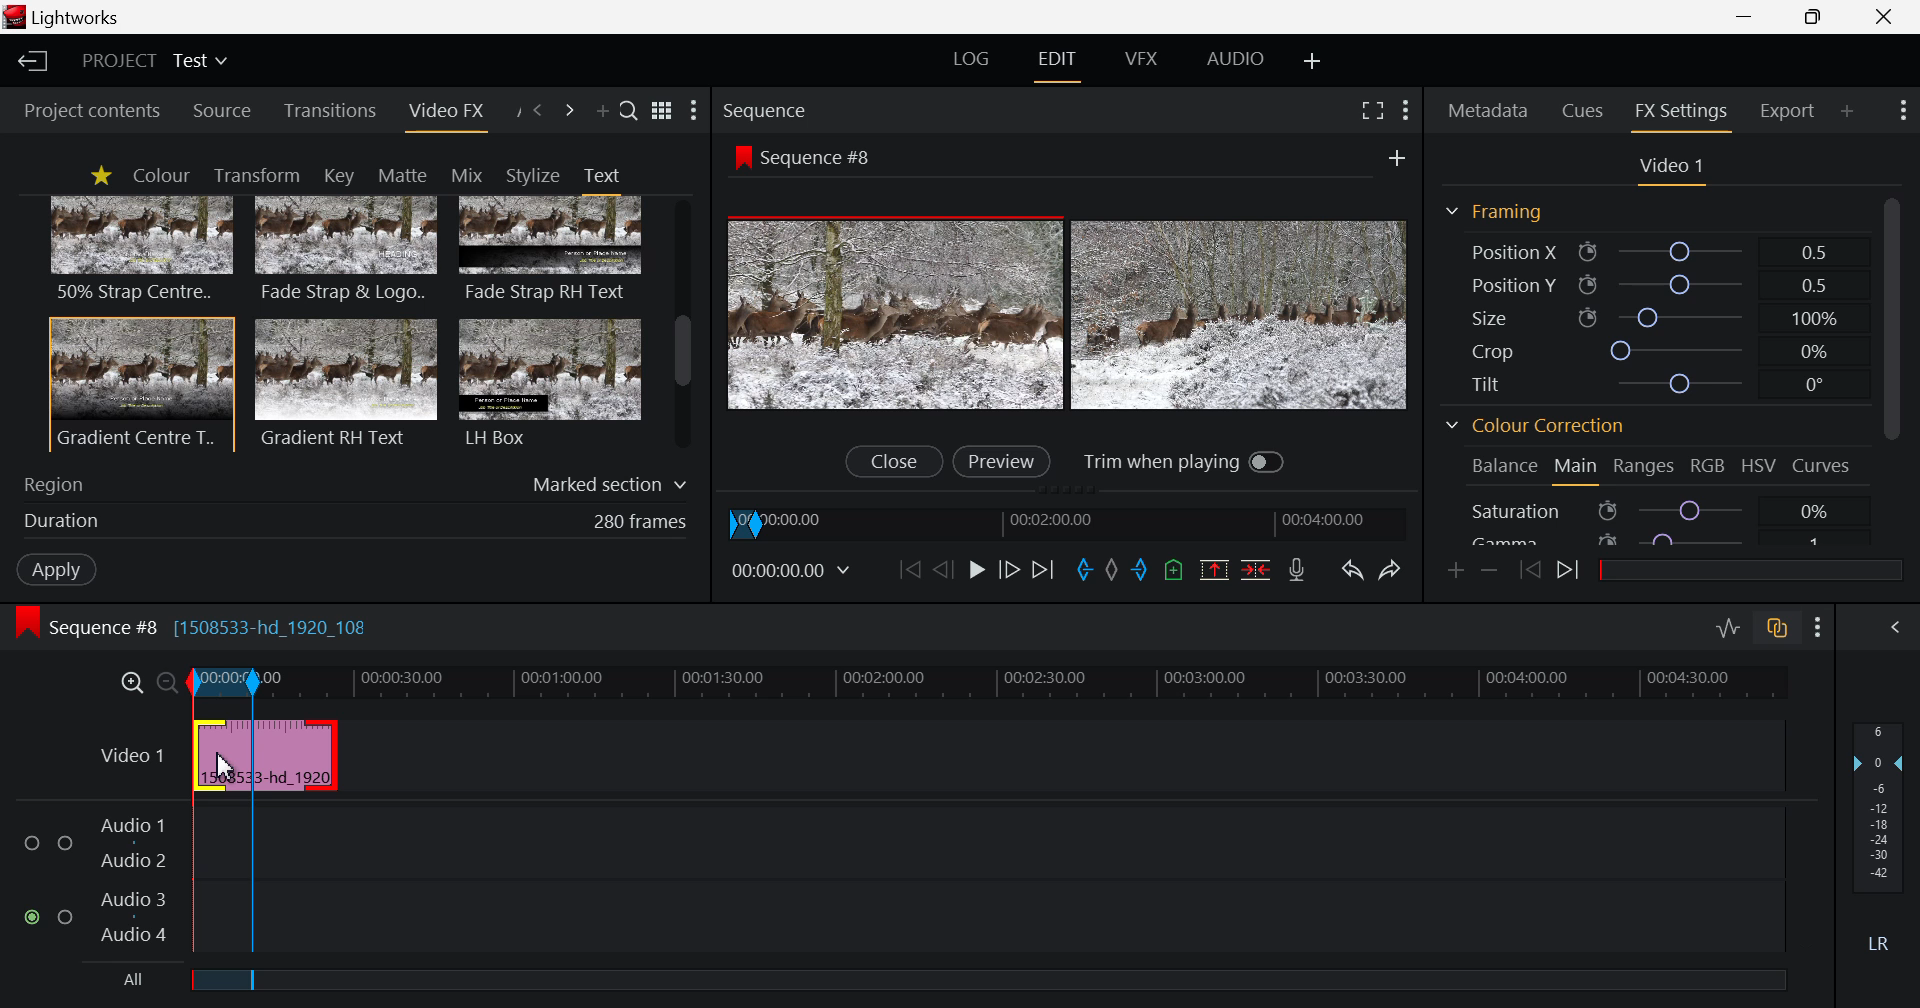  Describe the element at coordinates (1848, 108) in the screenshot. I see `Add Panel` at that location.